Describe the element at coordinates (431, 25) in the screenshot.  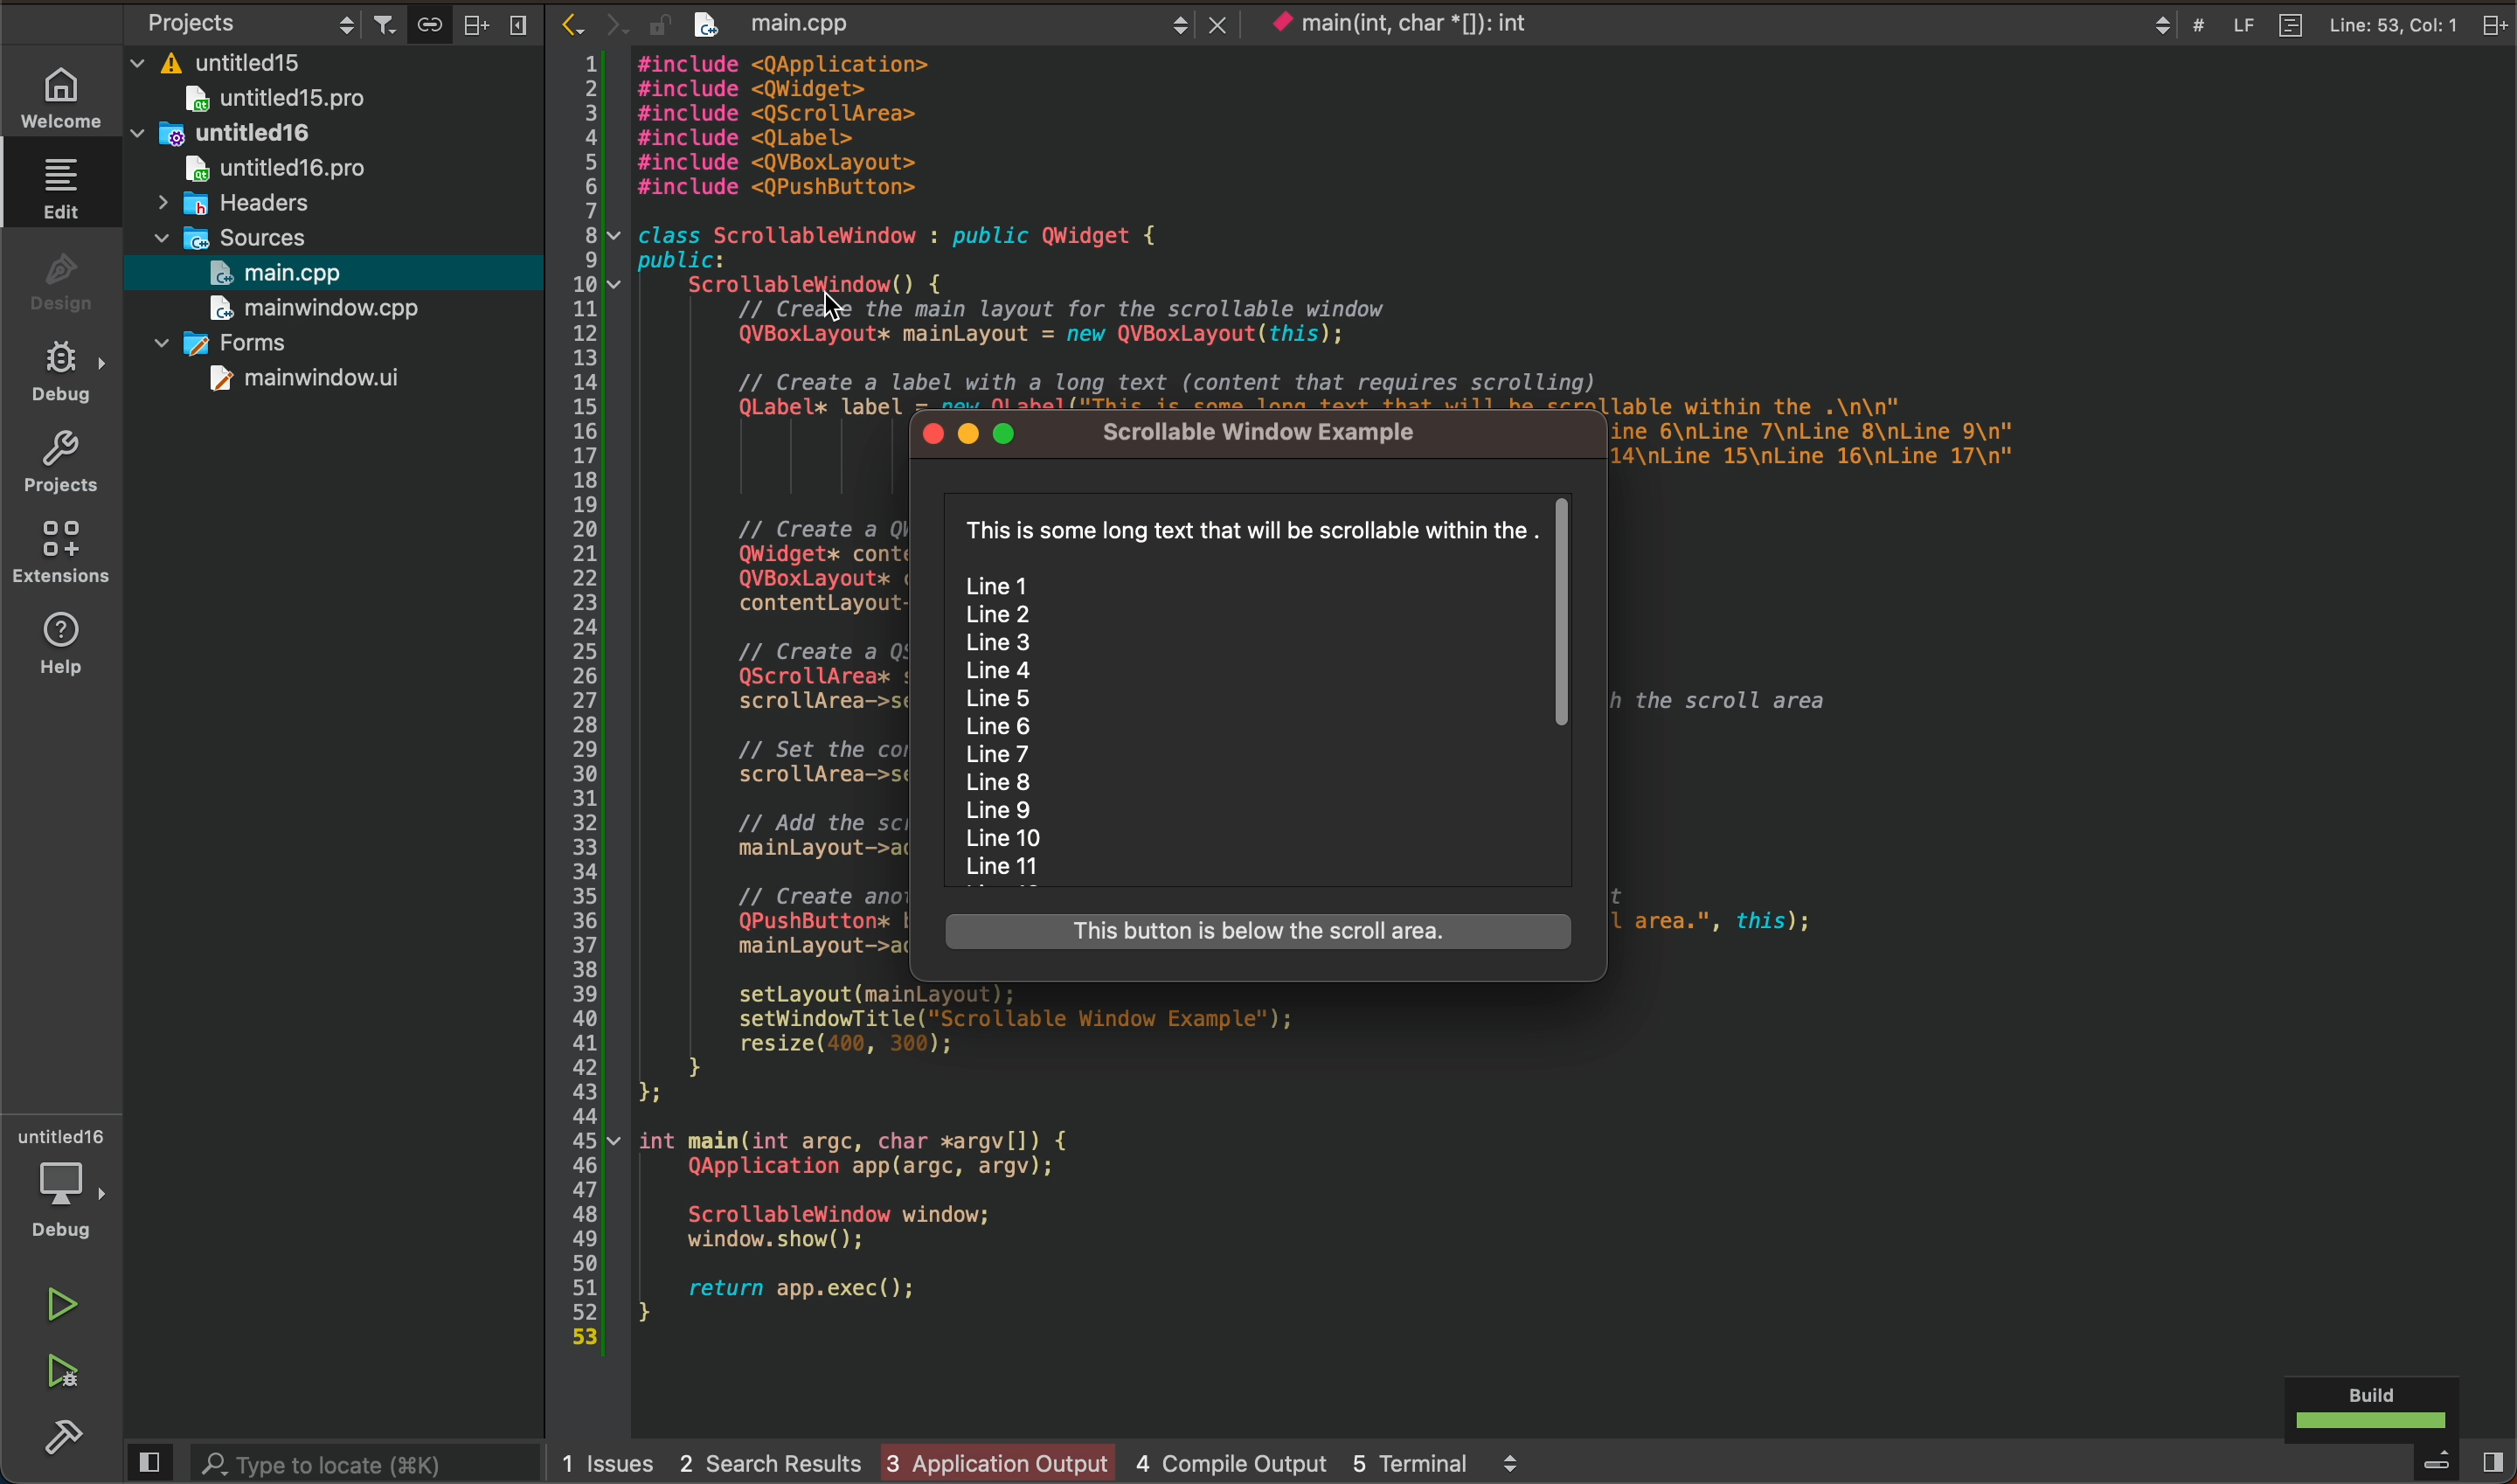
I see `` at that location.